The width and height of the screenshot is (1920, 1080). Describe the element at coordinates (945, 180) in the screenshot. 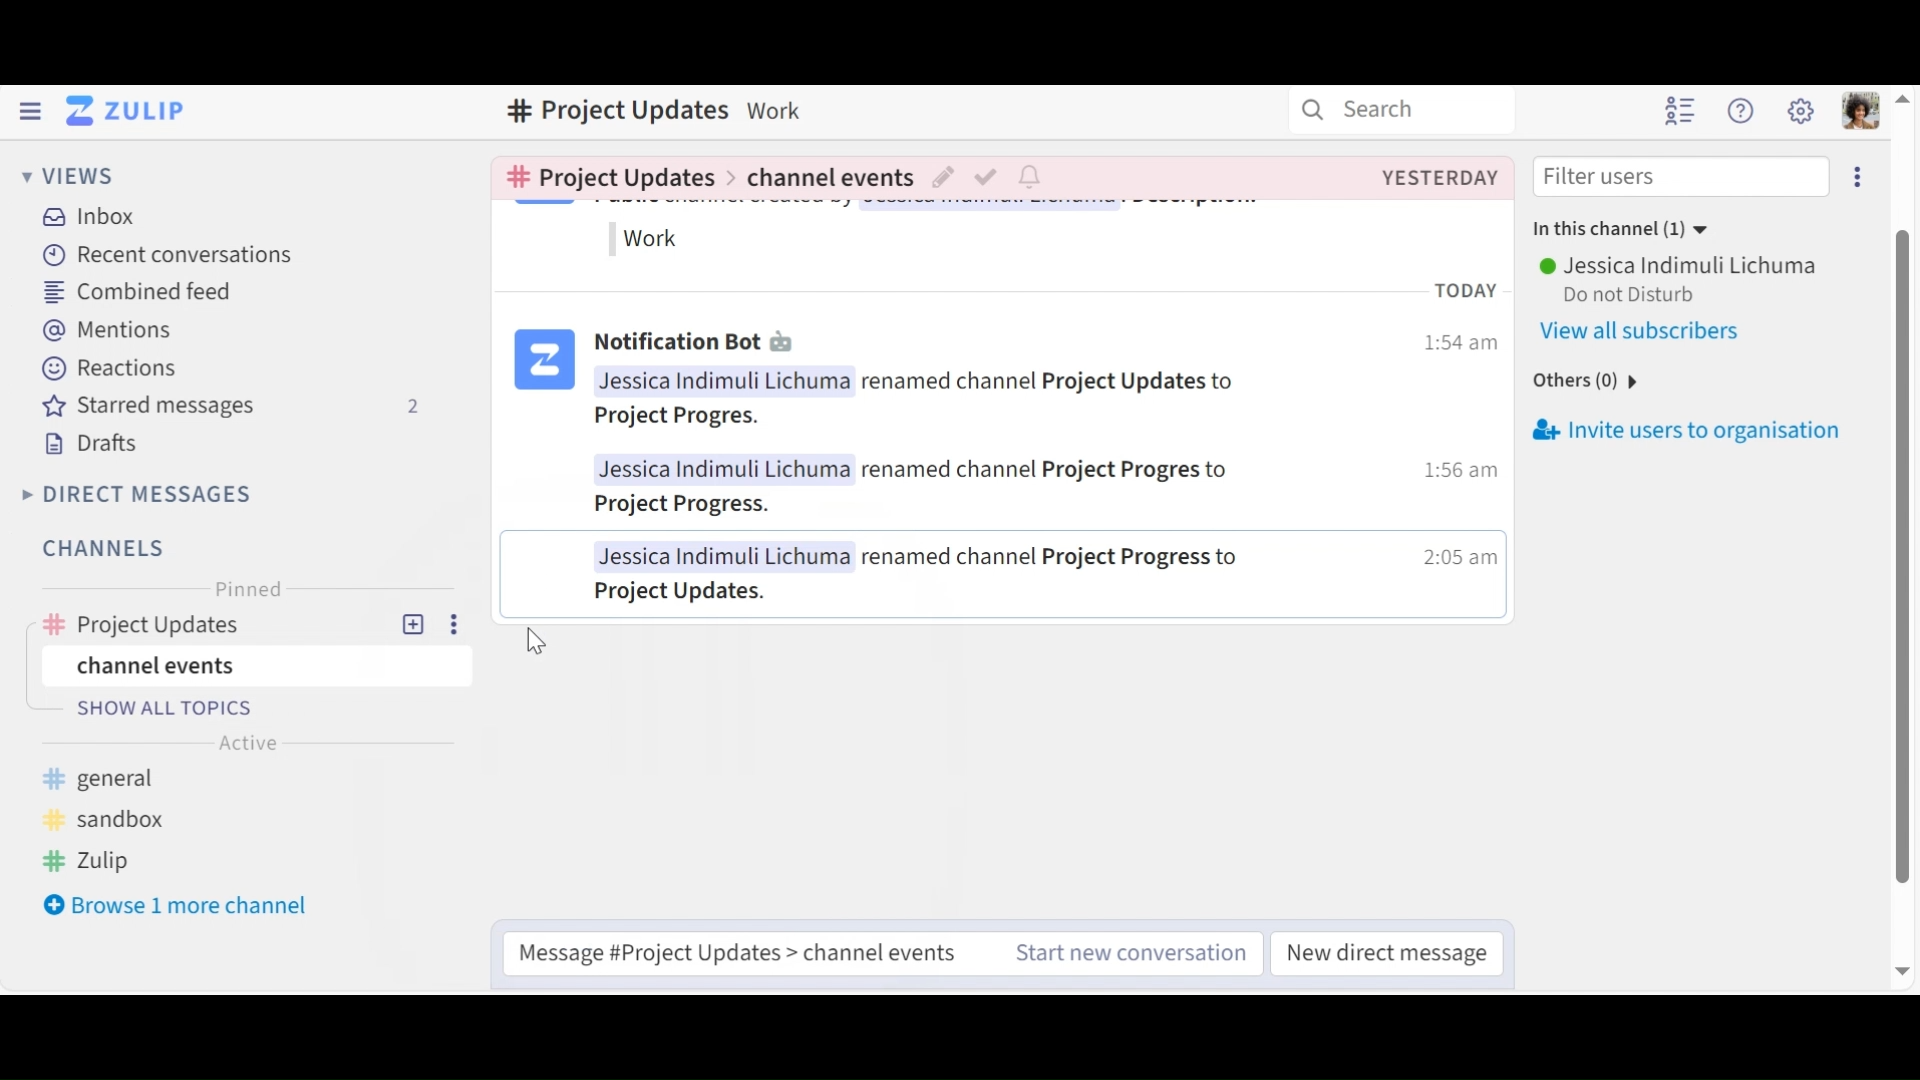

I see `Edit topic` at that location.